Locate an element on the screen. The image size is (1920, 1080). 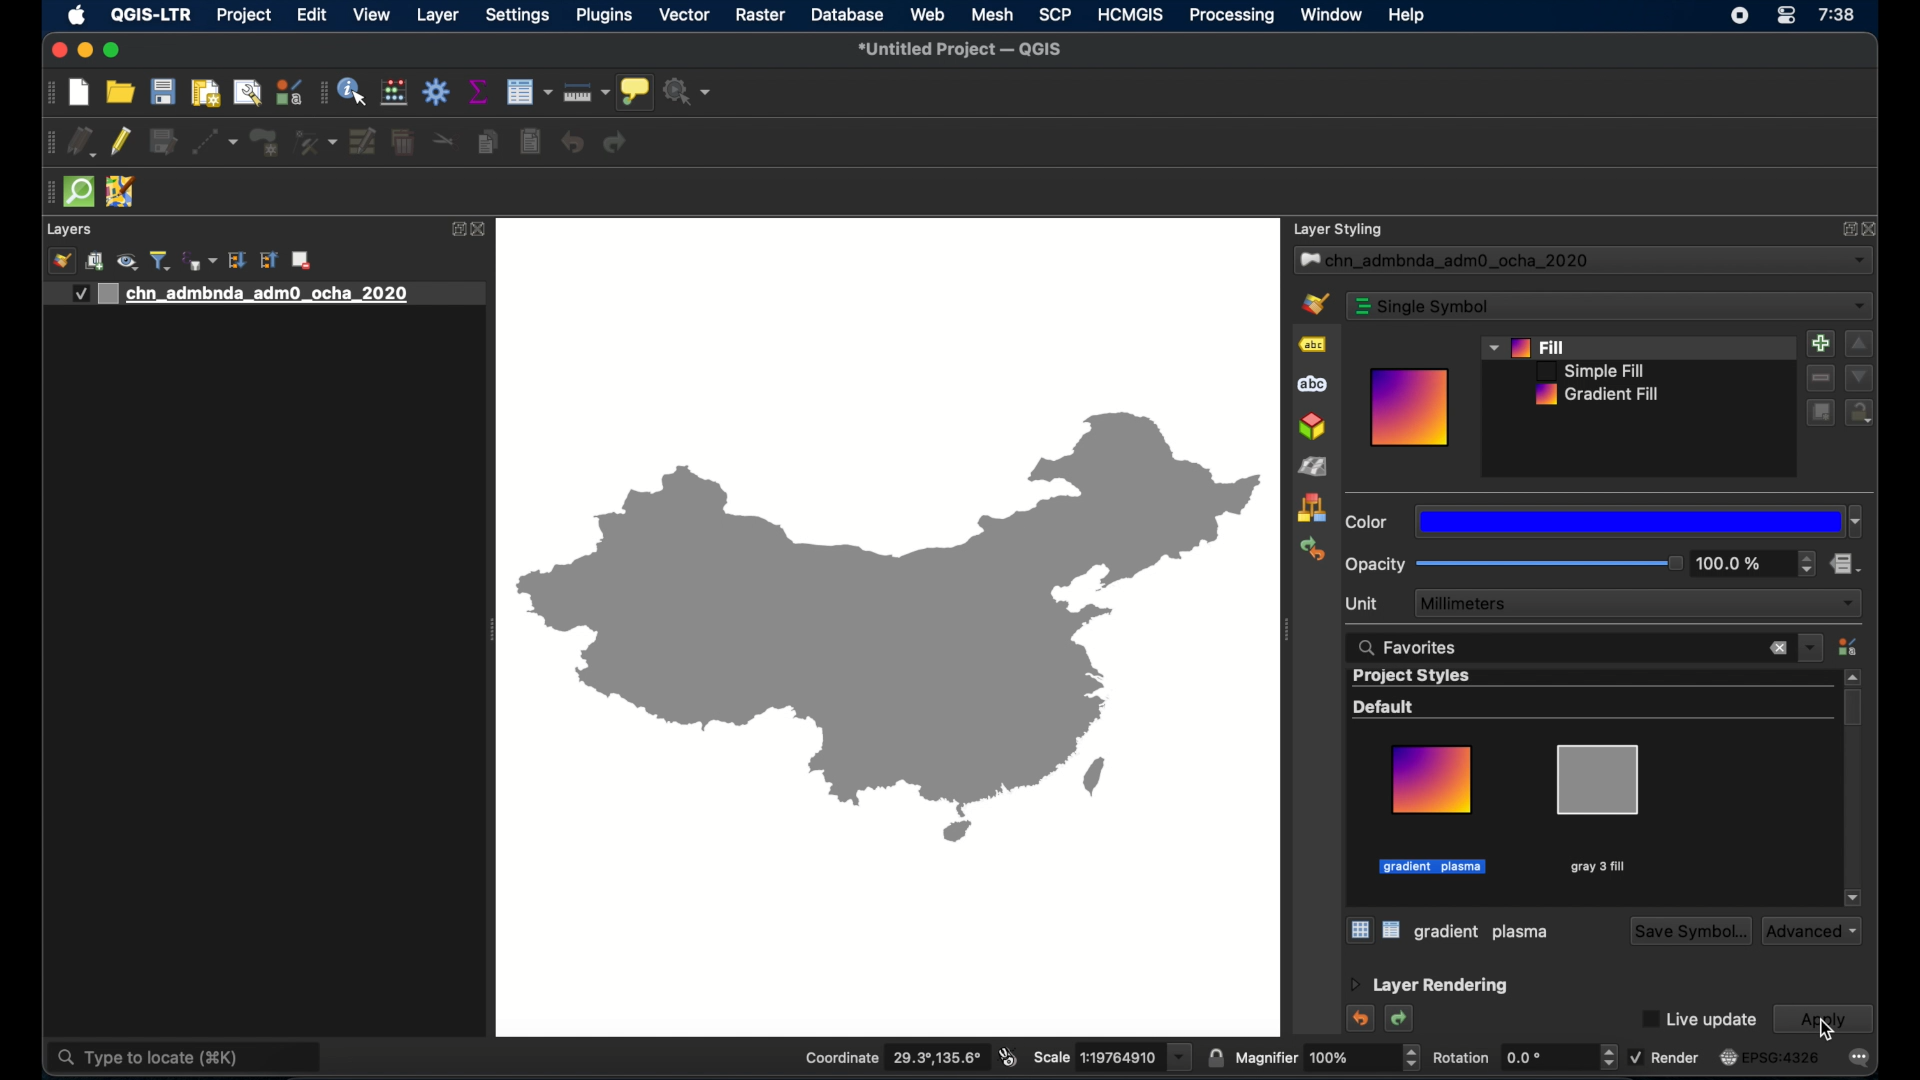
redo is located at coordinates (616, 142).